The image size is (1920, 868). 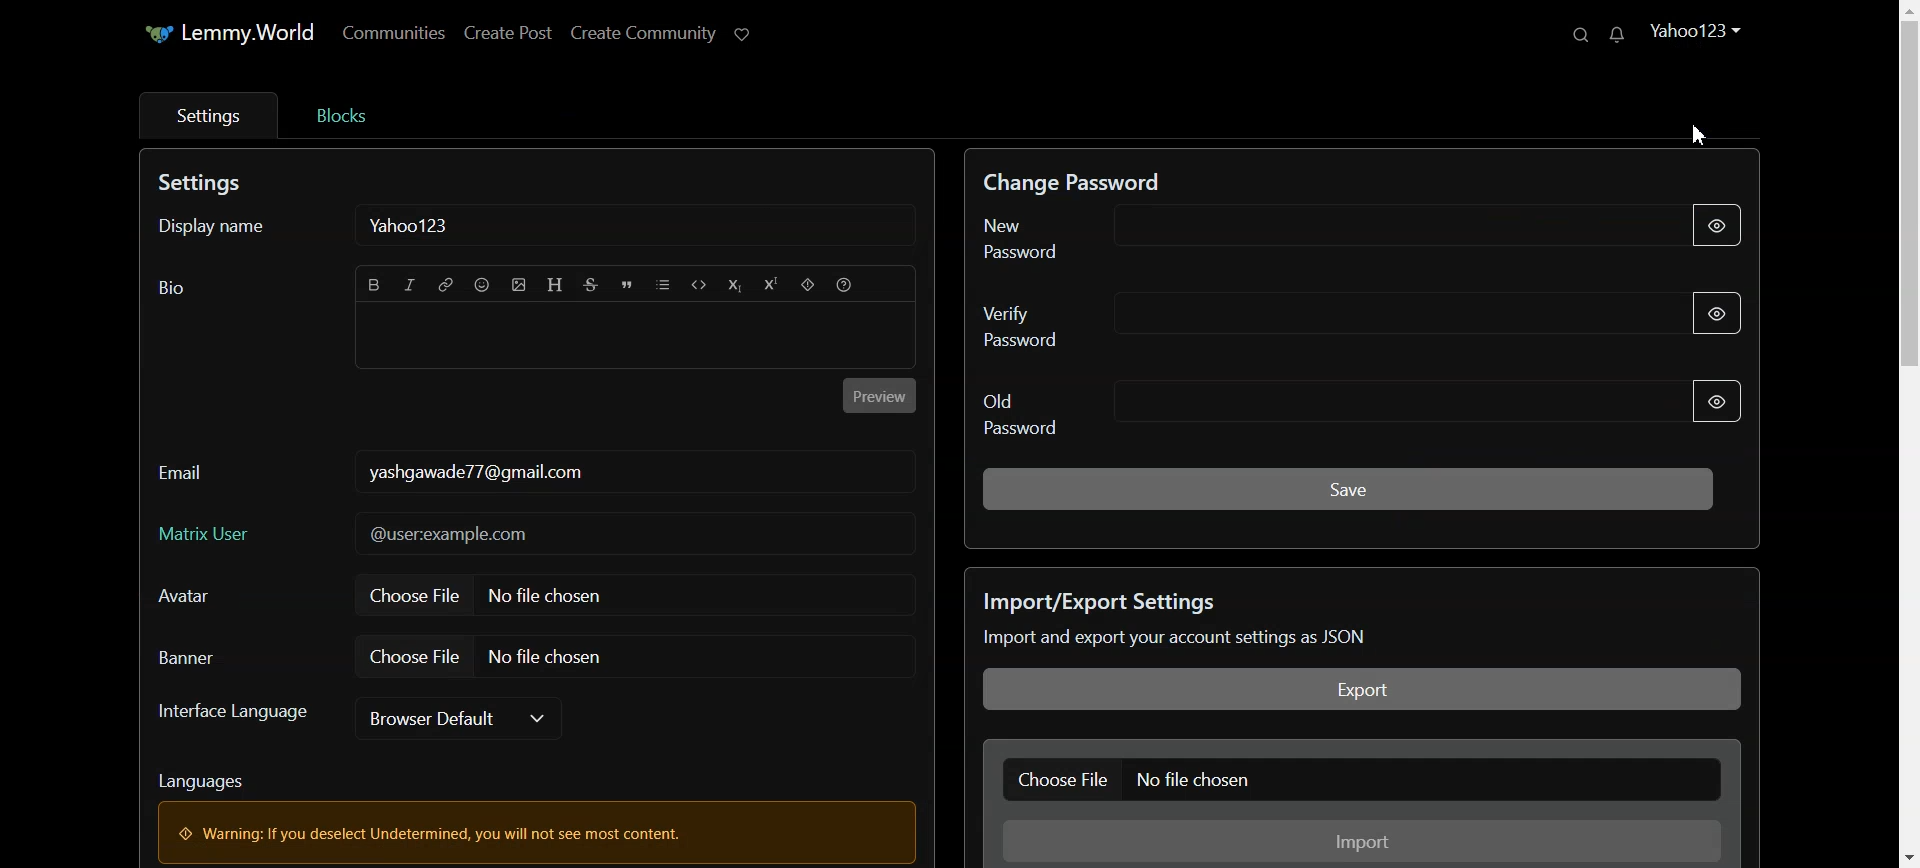 What do you see at coordinates (509, 33) in the screenshot?
I see `Create Post` at bounding box center [509, 33].